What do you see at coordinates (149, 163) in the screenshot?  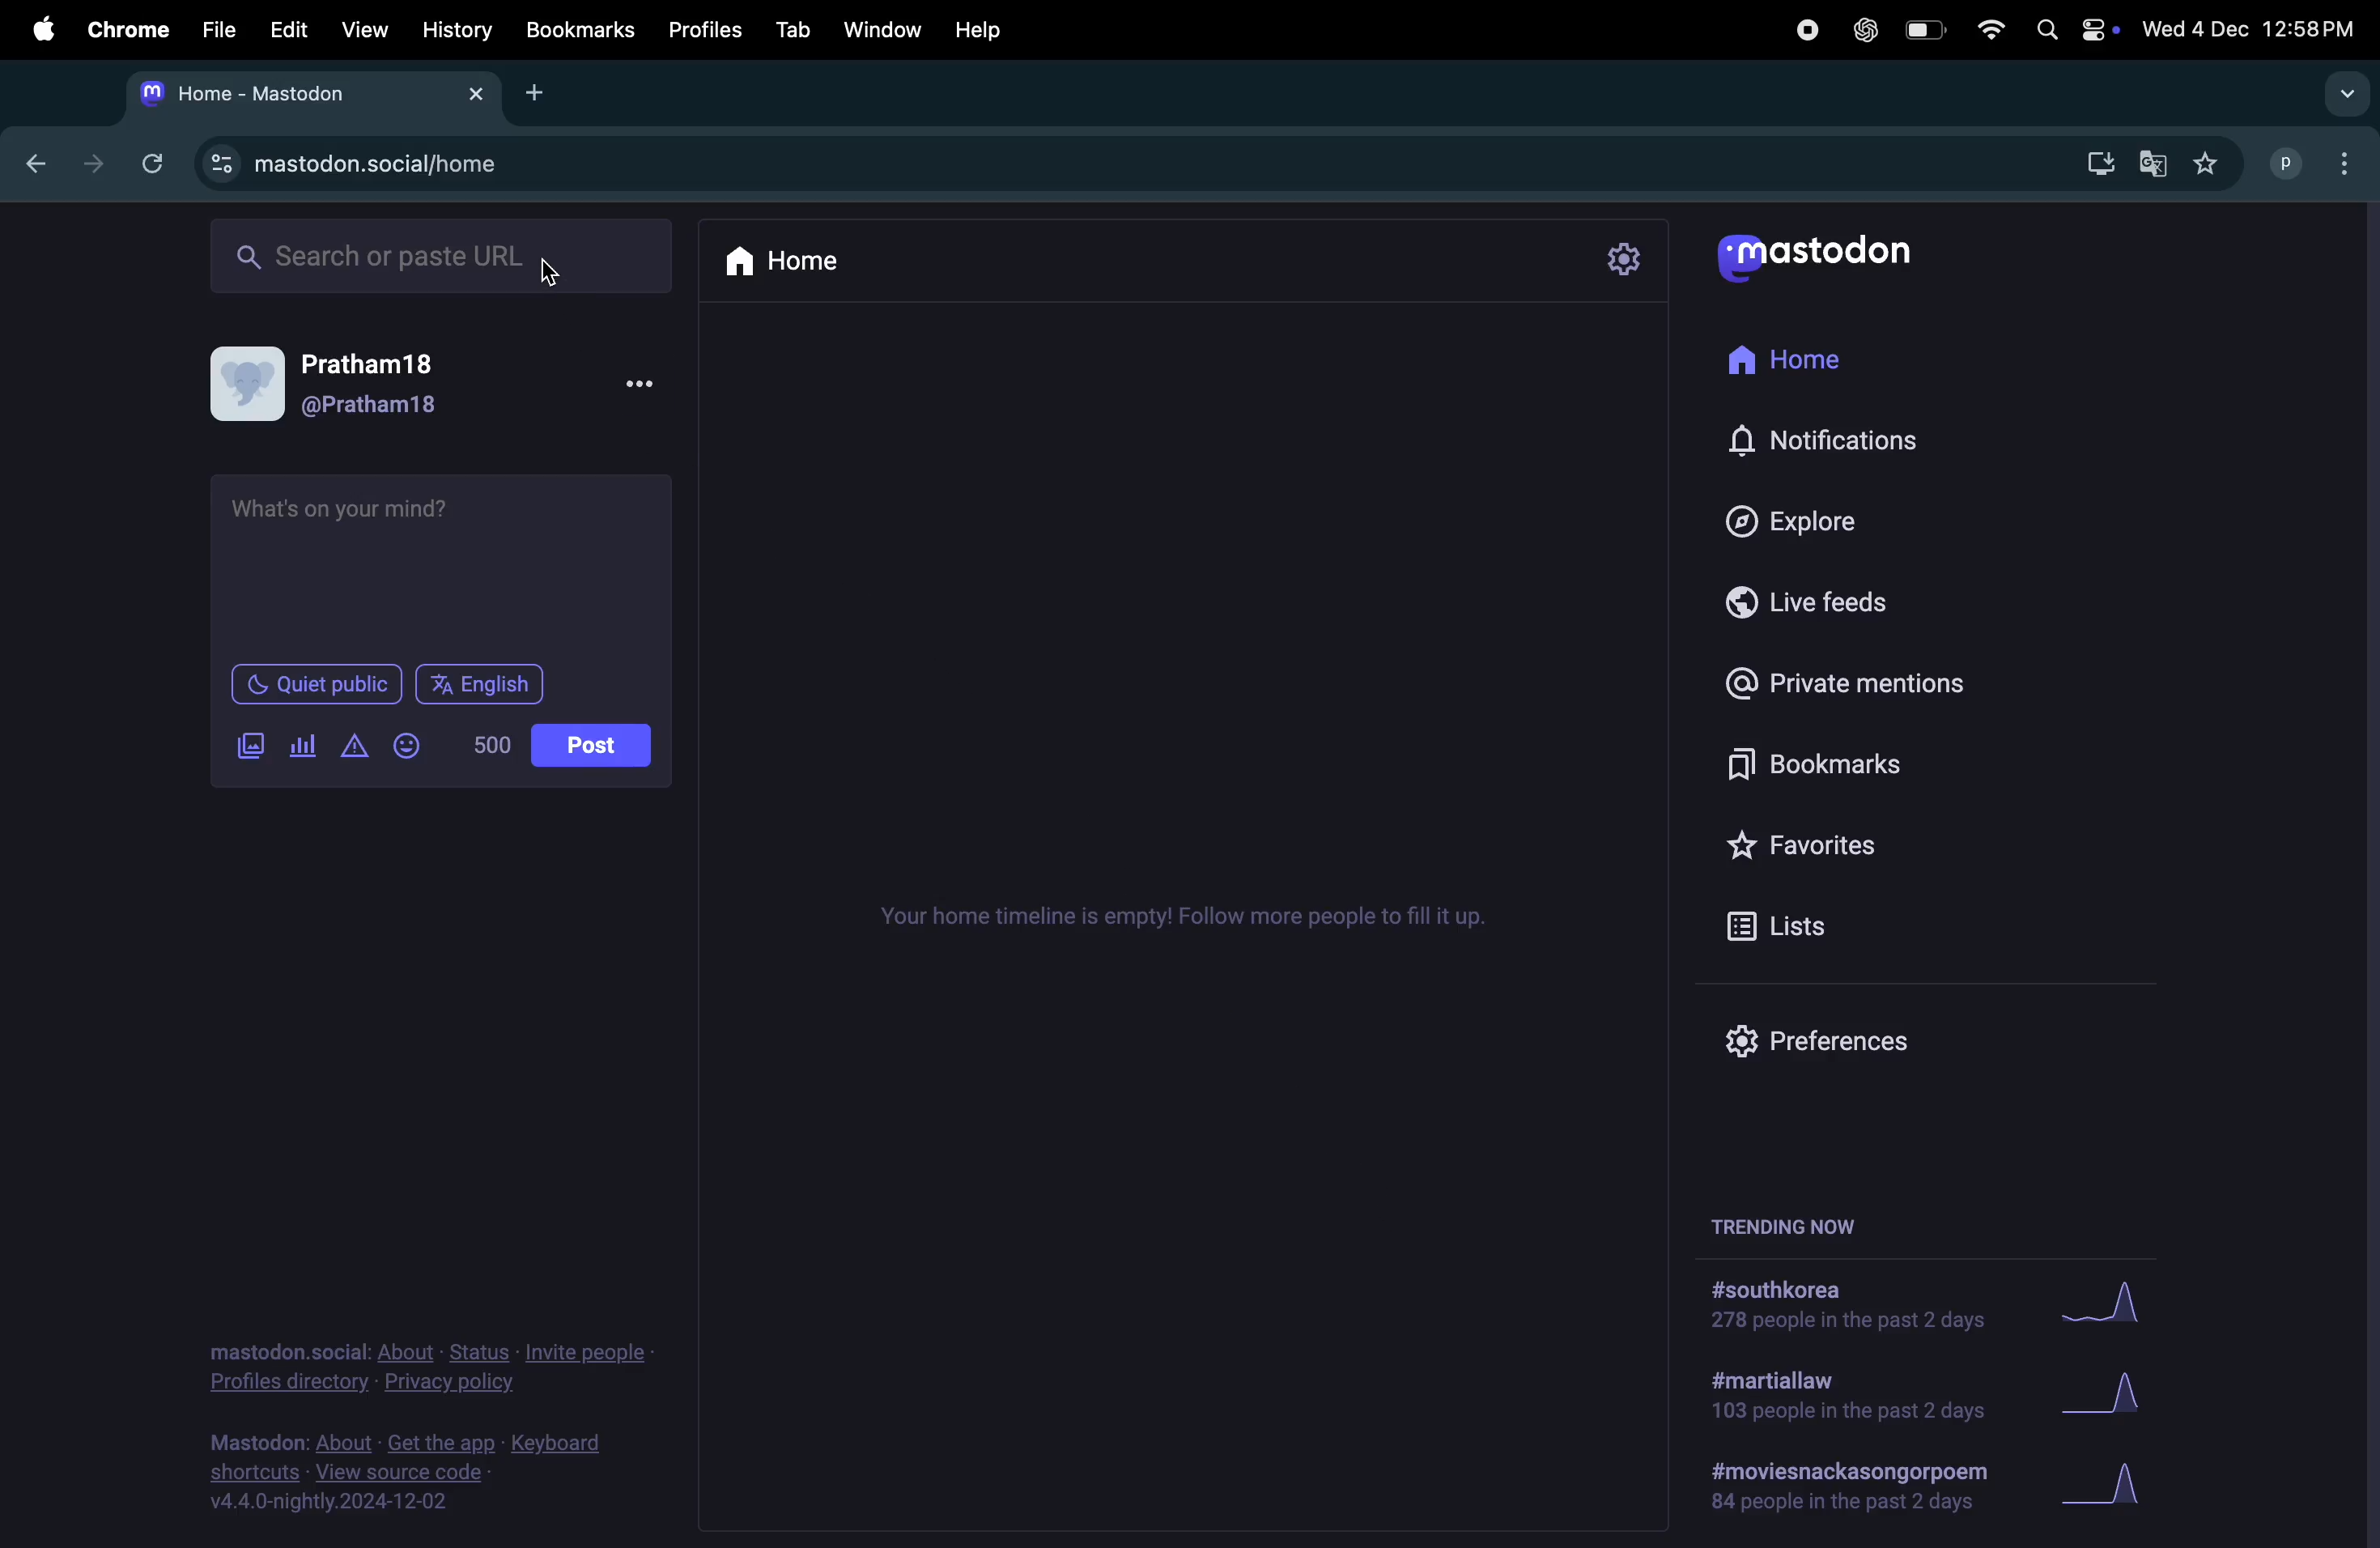 I see `refresh` at bounding box center [149, 163].